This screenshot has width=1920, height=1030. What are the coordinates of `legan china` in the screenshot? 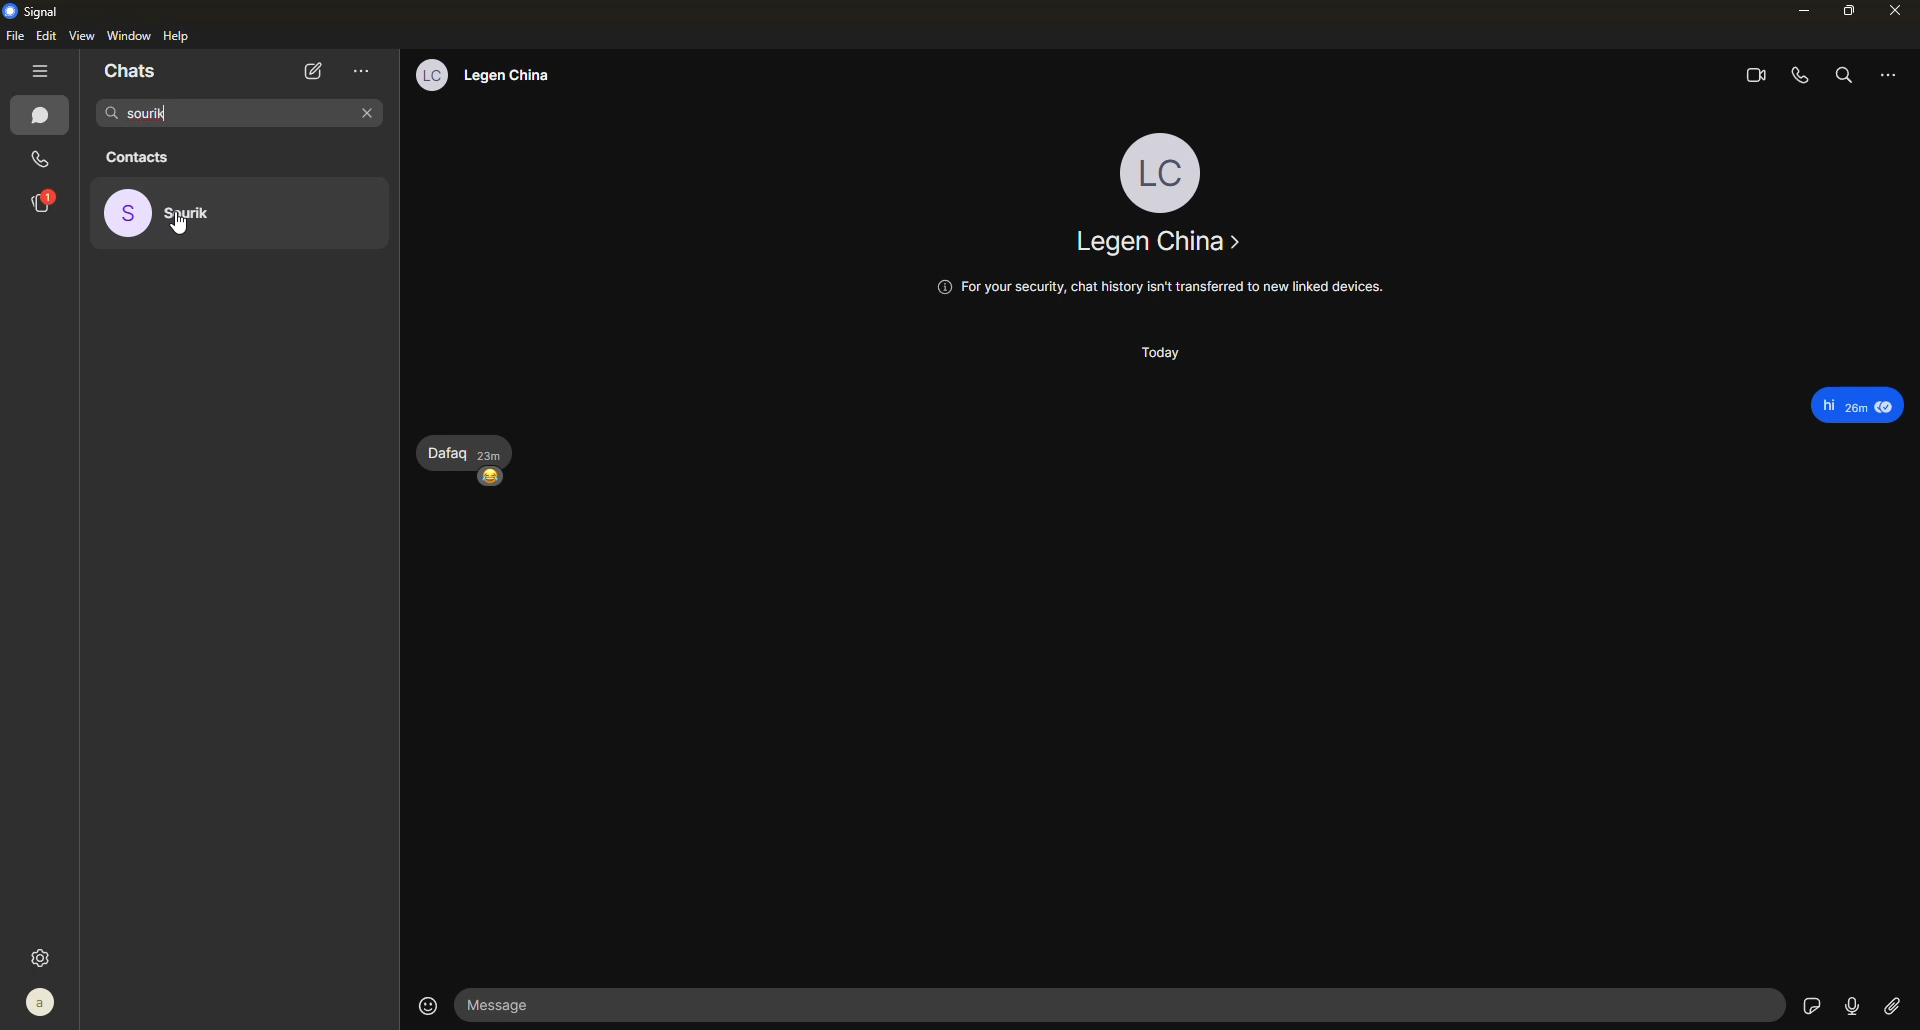 It's located at (518, 75).